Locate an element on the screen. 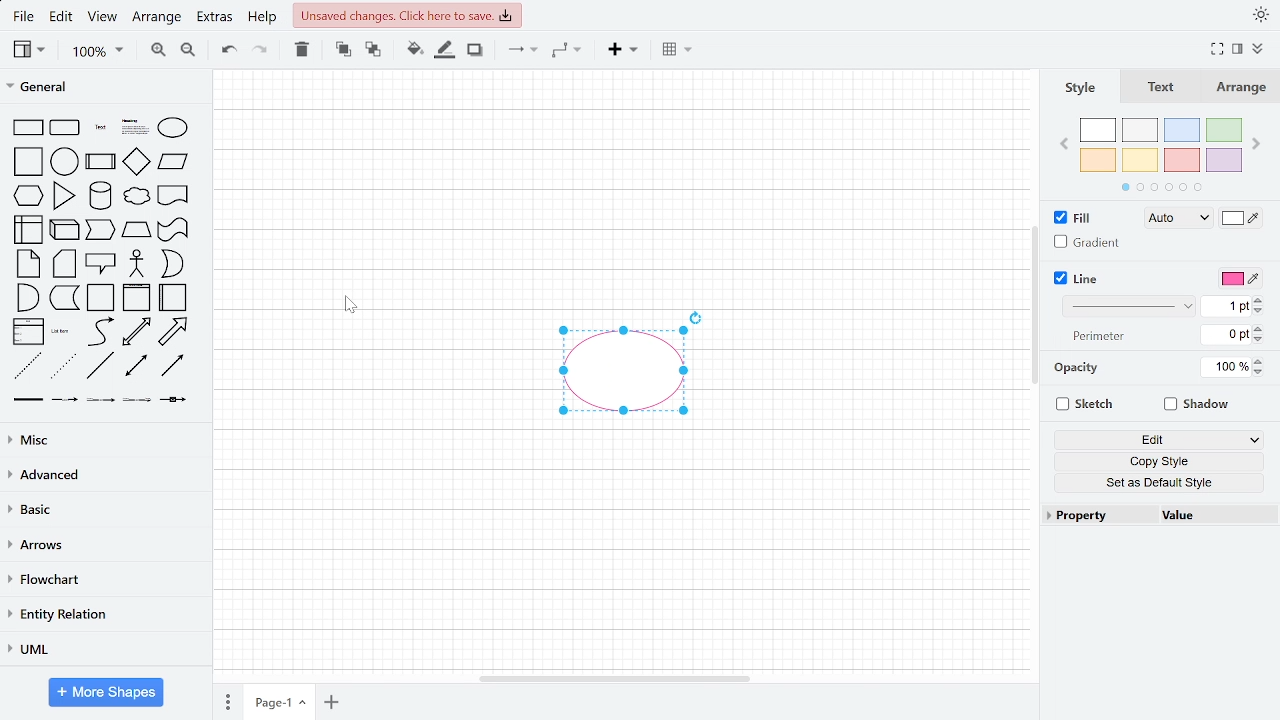 Image resolution: width=1280 pixels, height=720 pixels. connector with label is located at coordinates (65, 401).